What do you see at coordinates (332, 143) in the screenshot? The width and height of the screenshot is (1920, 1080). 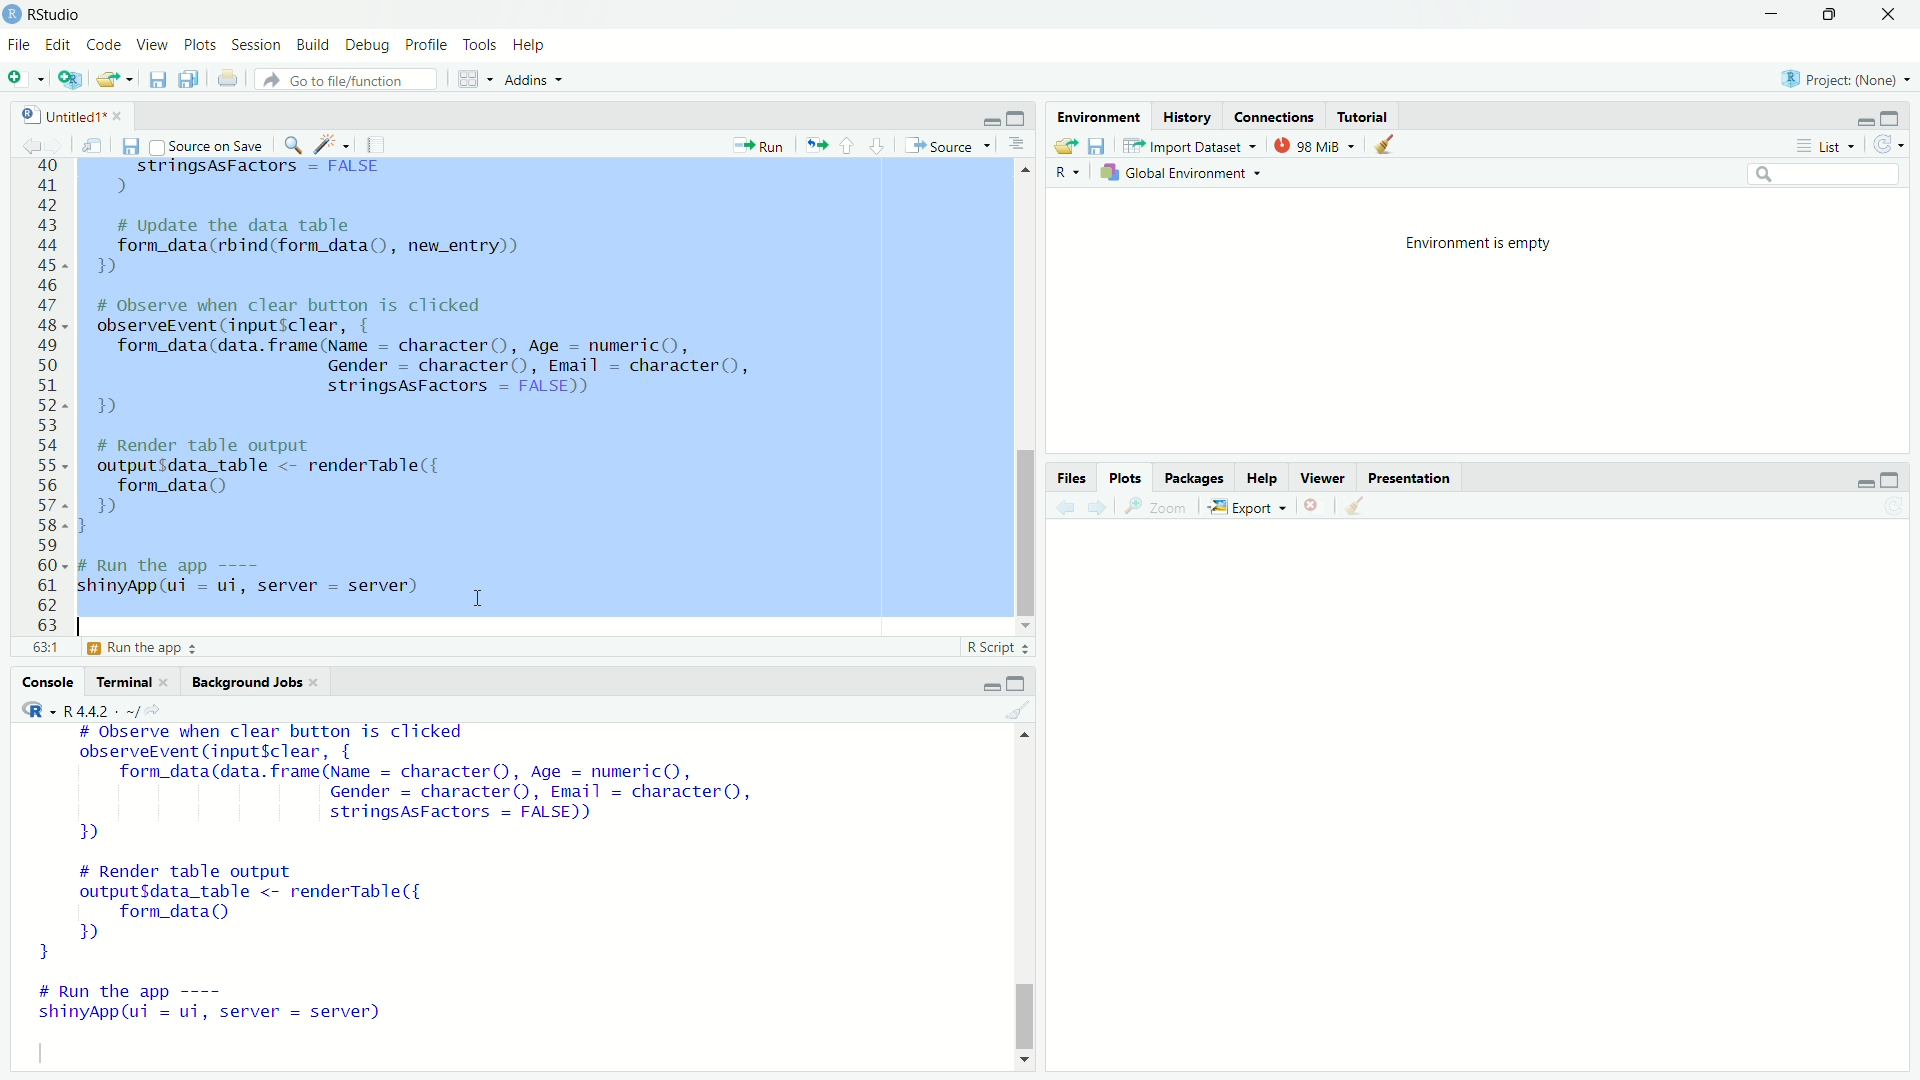 I see `code tools` at bounding box center [332, 143].